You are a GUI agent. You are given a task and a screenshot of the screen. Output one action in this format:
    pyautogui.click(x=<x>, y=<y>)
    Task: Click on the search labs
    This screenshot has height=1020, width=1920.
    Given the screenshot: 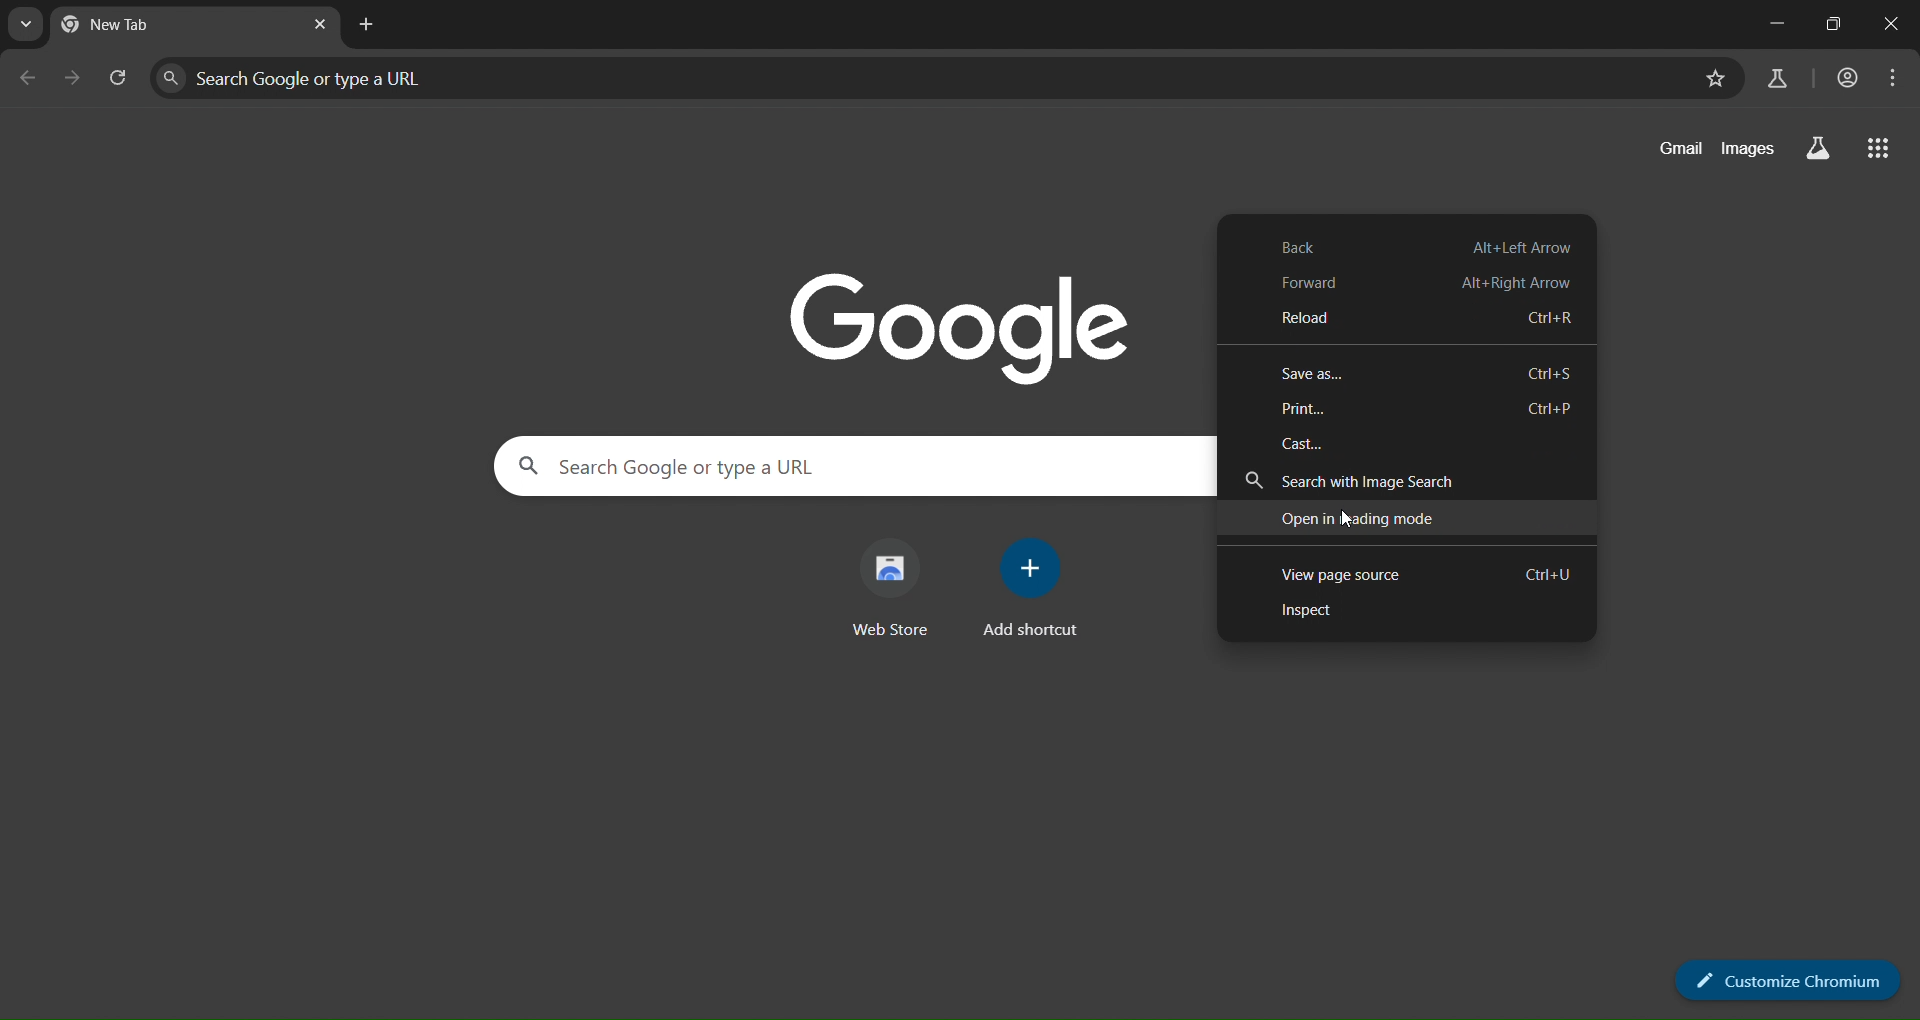 What is the action you would take?
    pyautogui.click(x=1816, y=149)
    